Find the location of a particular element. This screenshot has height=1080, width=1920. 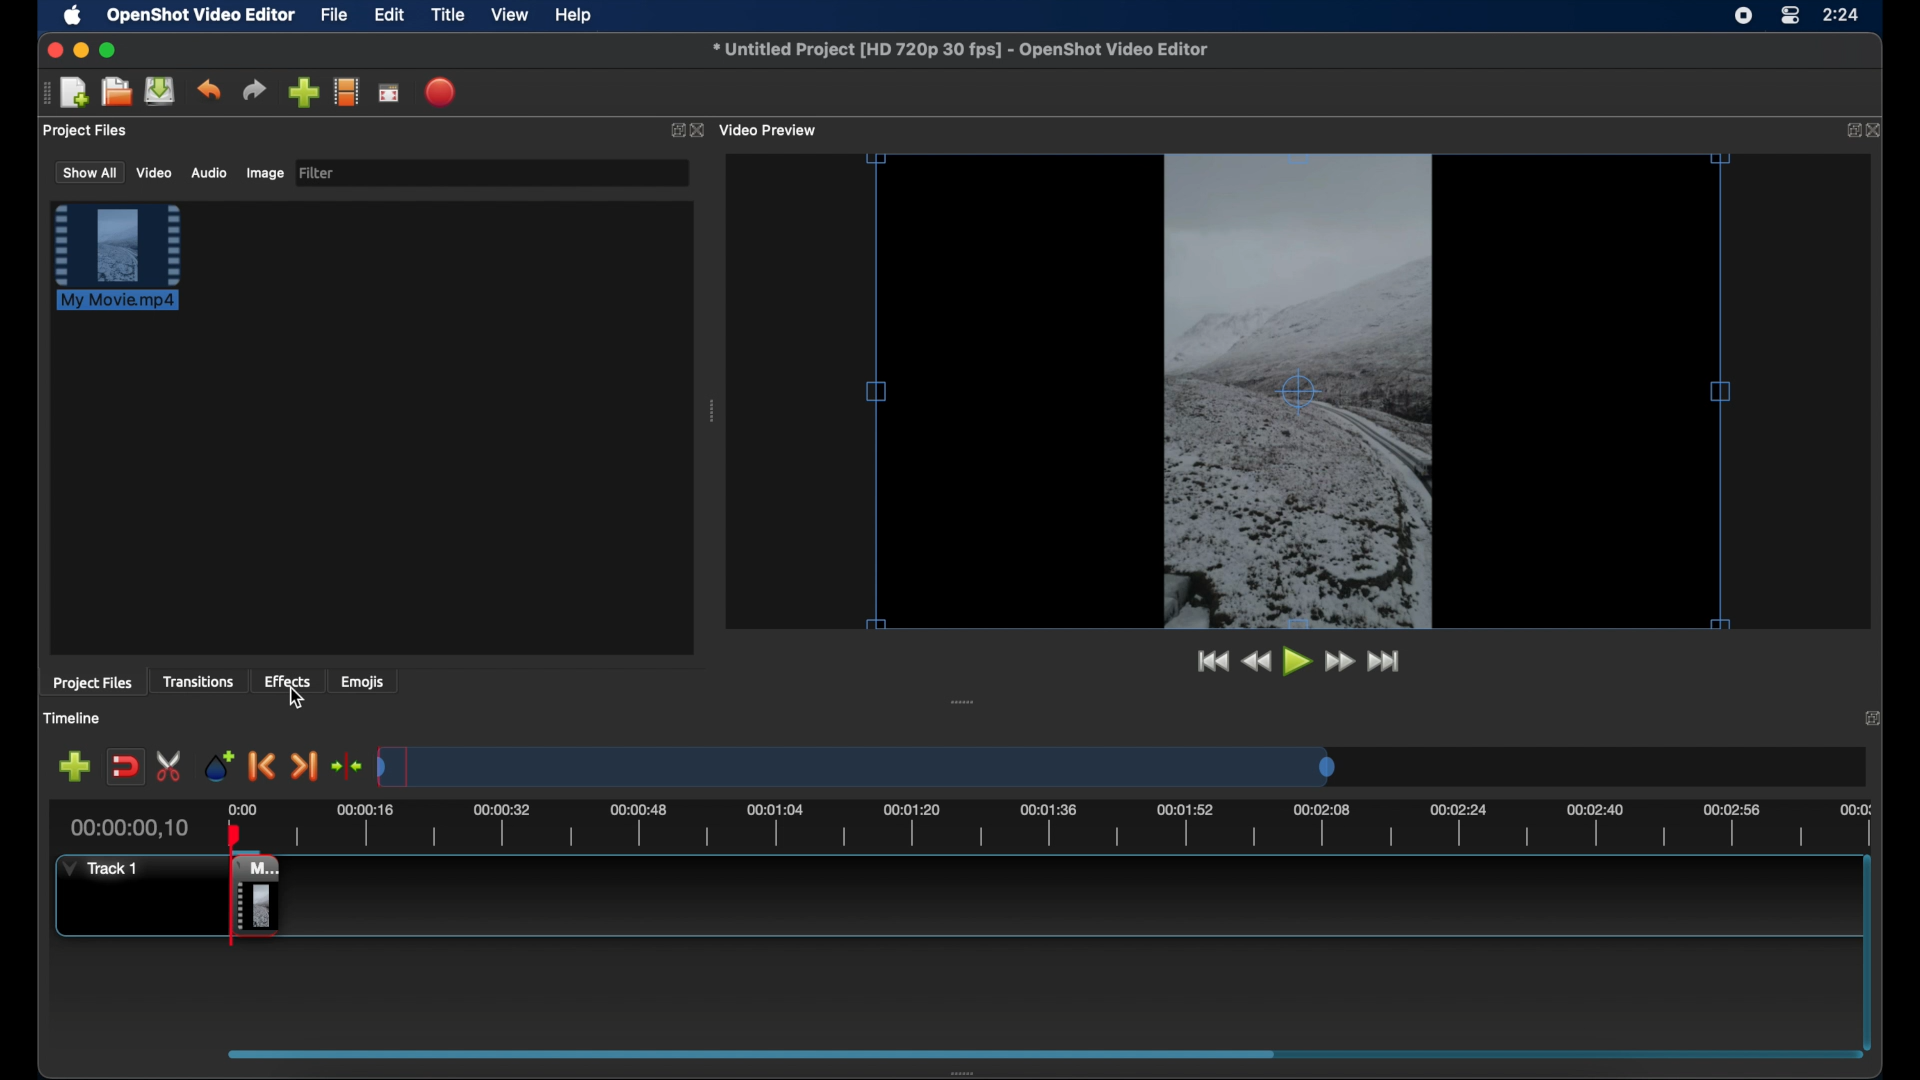

undo is located at coordinates (208, 90).